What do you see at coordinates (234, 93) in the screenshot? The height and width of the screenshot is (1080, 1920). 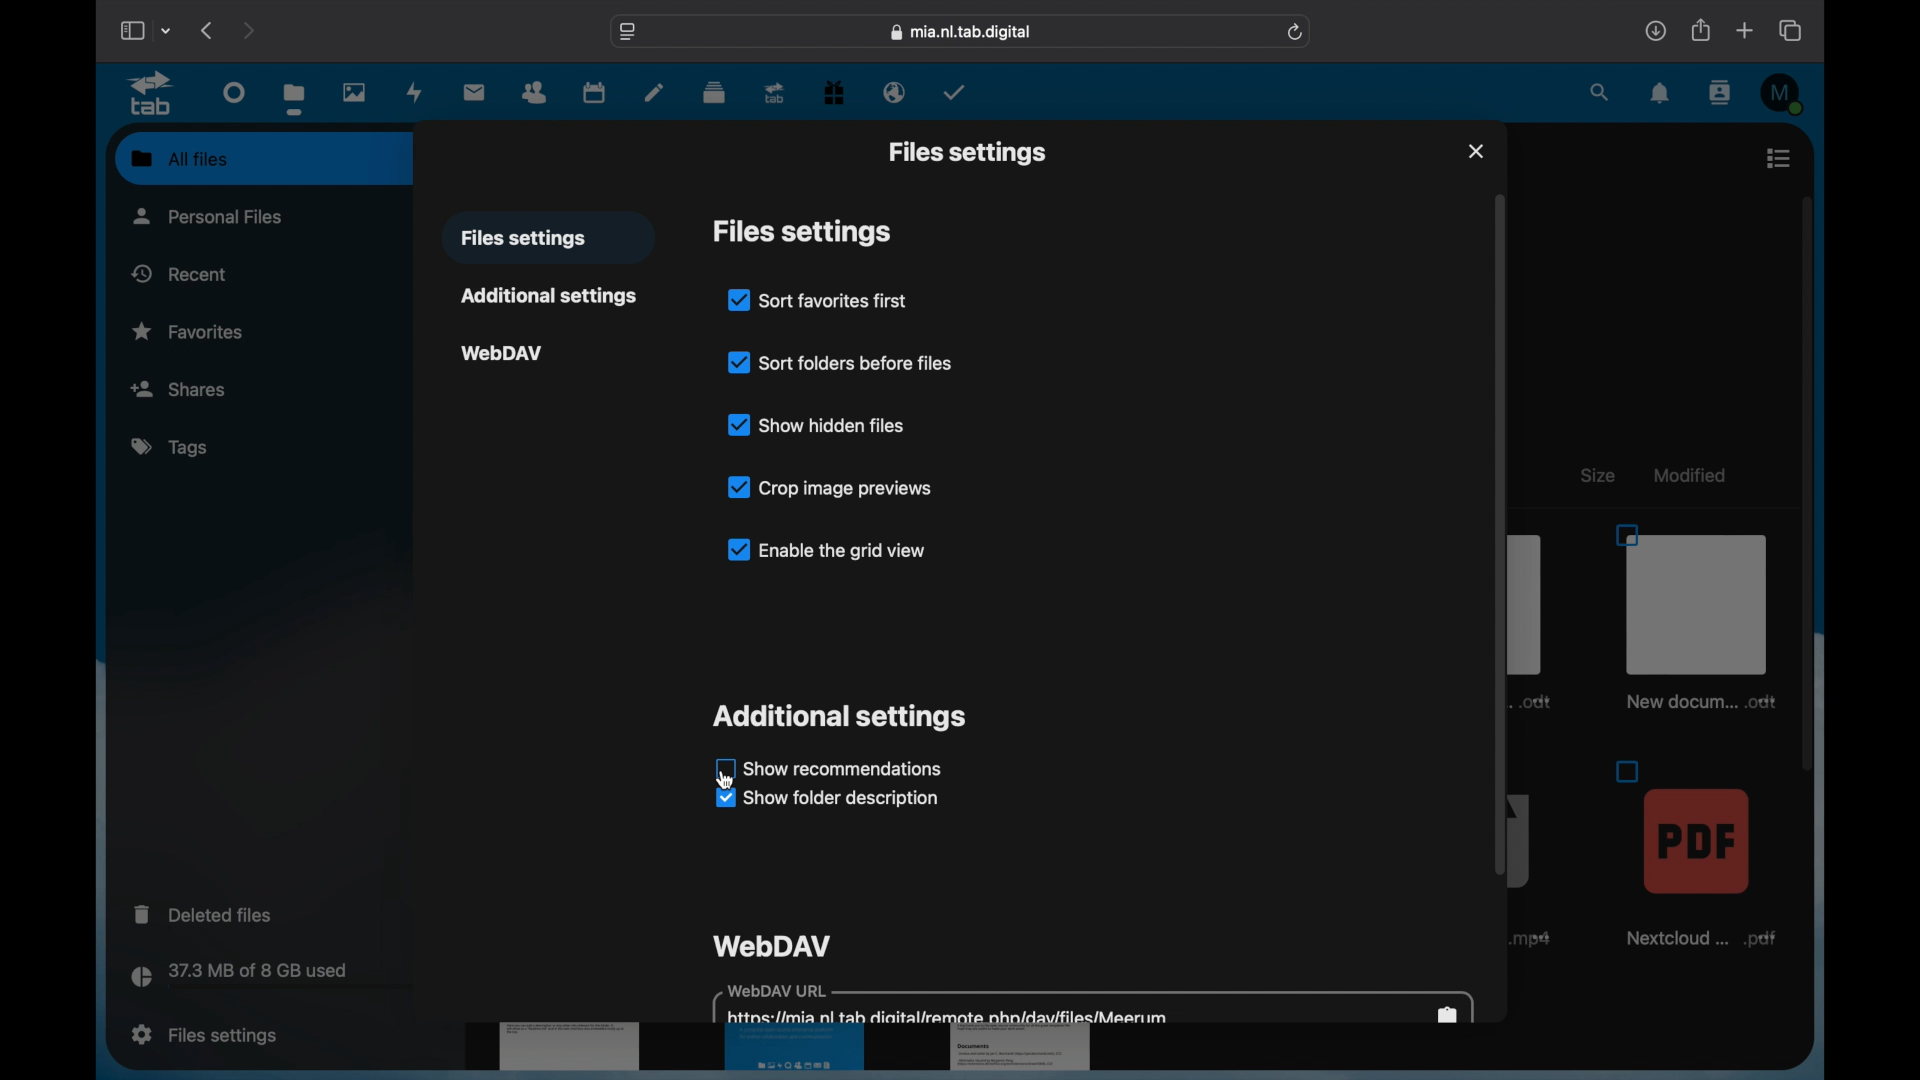 I see `dashboard` at bounding box center [234, 93].